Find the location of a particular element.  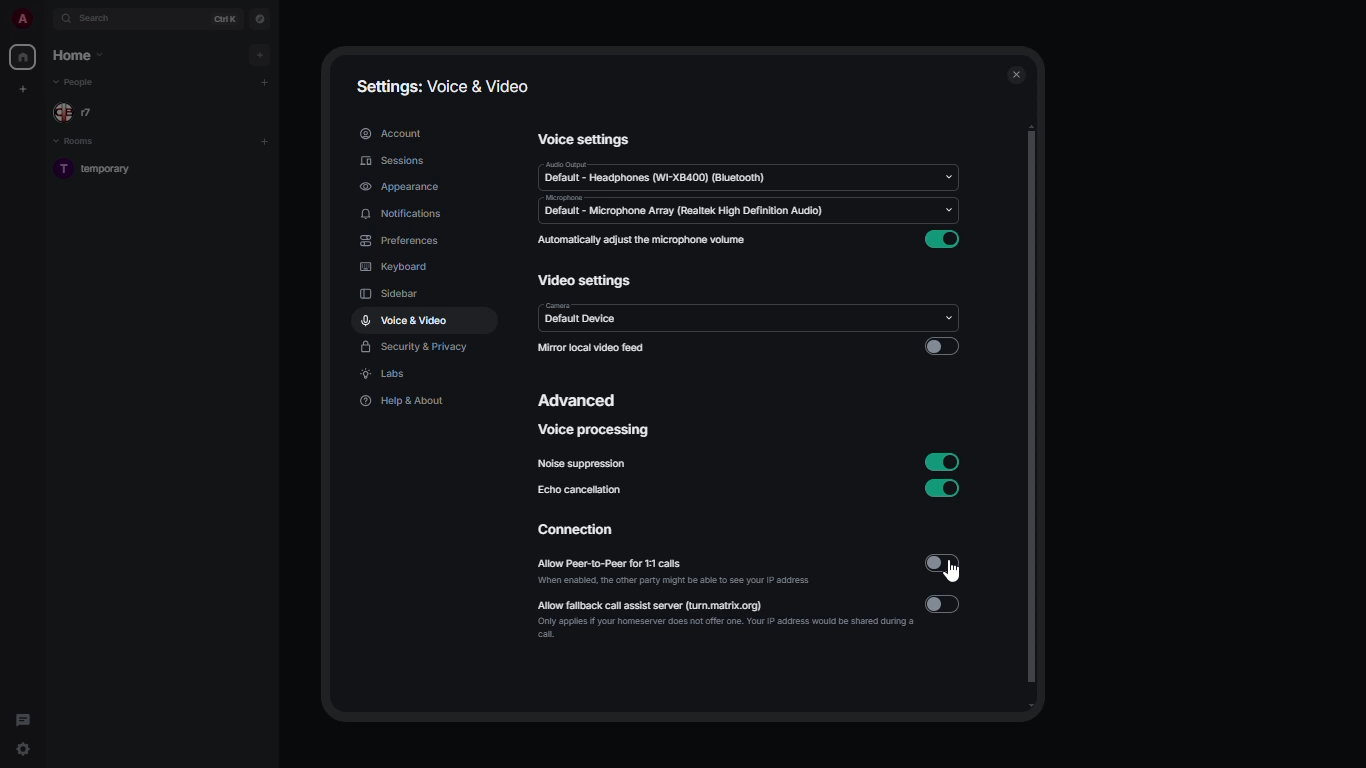

disabled is located at coordinates (943, 564).